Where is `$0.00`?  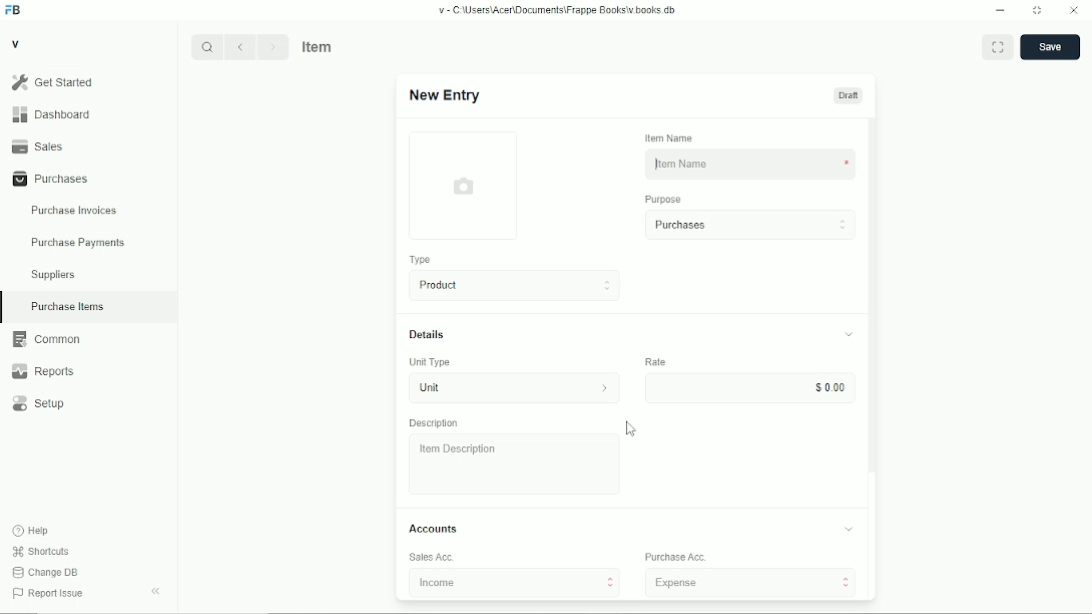
$0.00 is located at coordinates (750, 387).